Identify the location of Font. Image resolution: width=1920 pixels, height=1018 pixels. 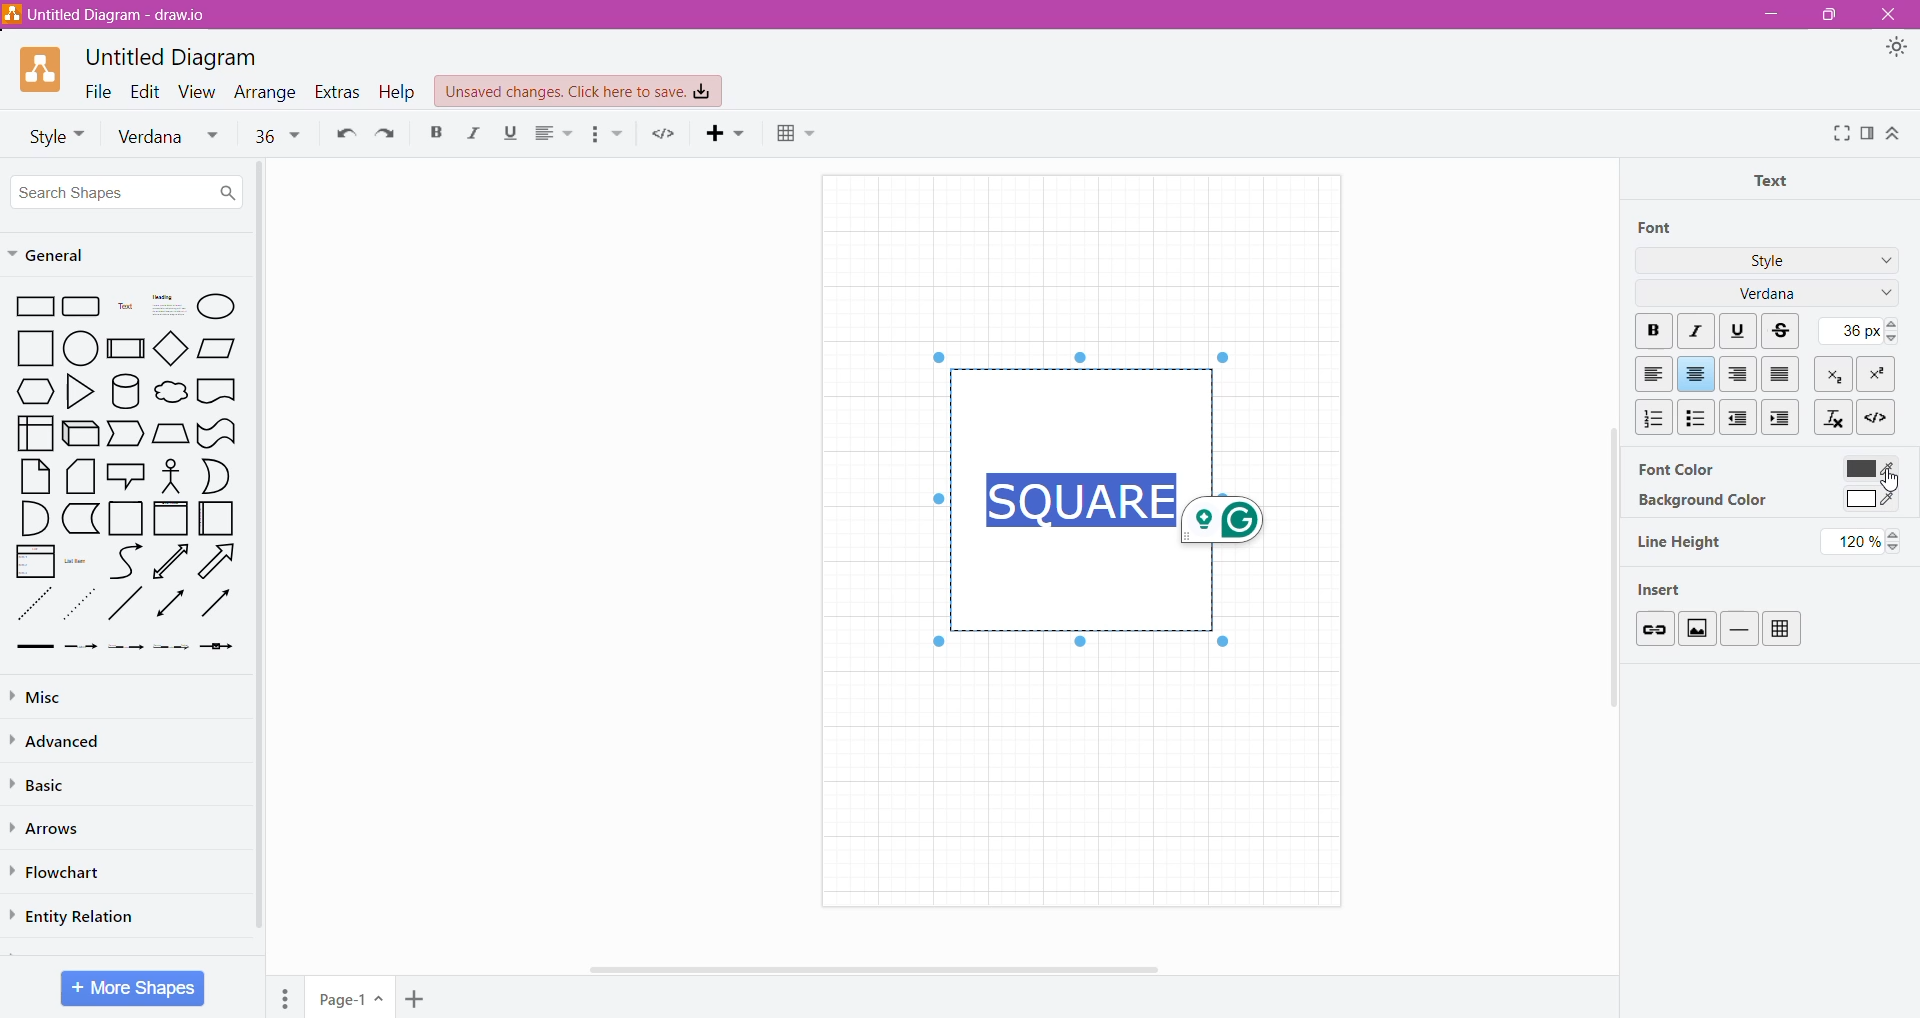
(1657, 228).